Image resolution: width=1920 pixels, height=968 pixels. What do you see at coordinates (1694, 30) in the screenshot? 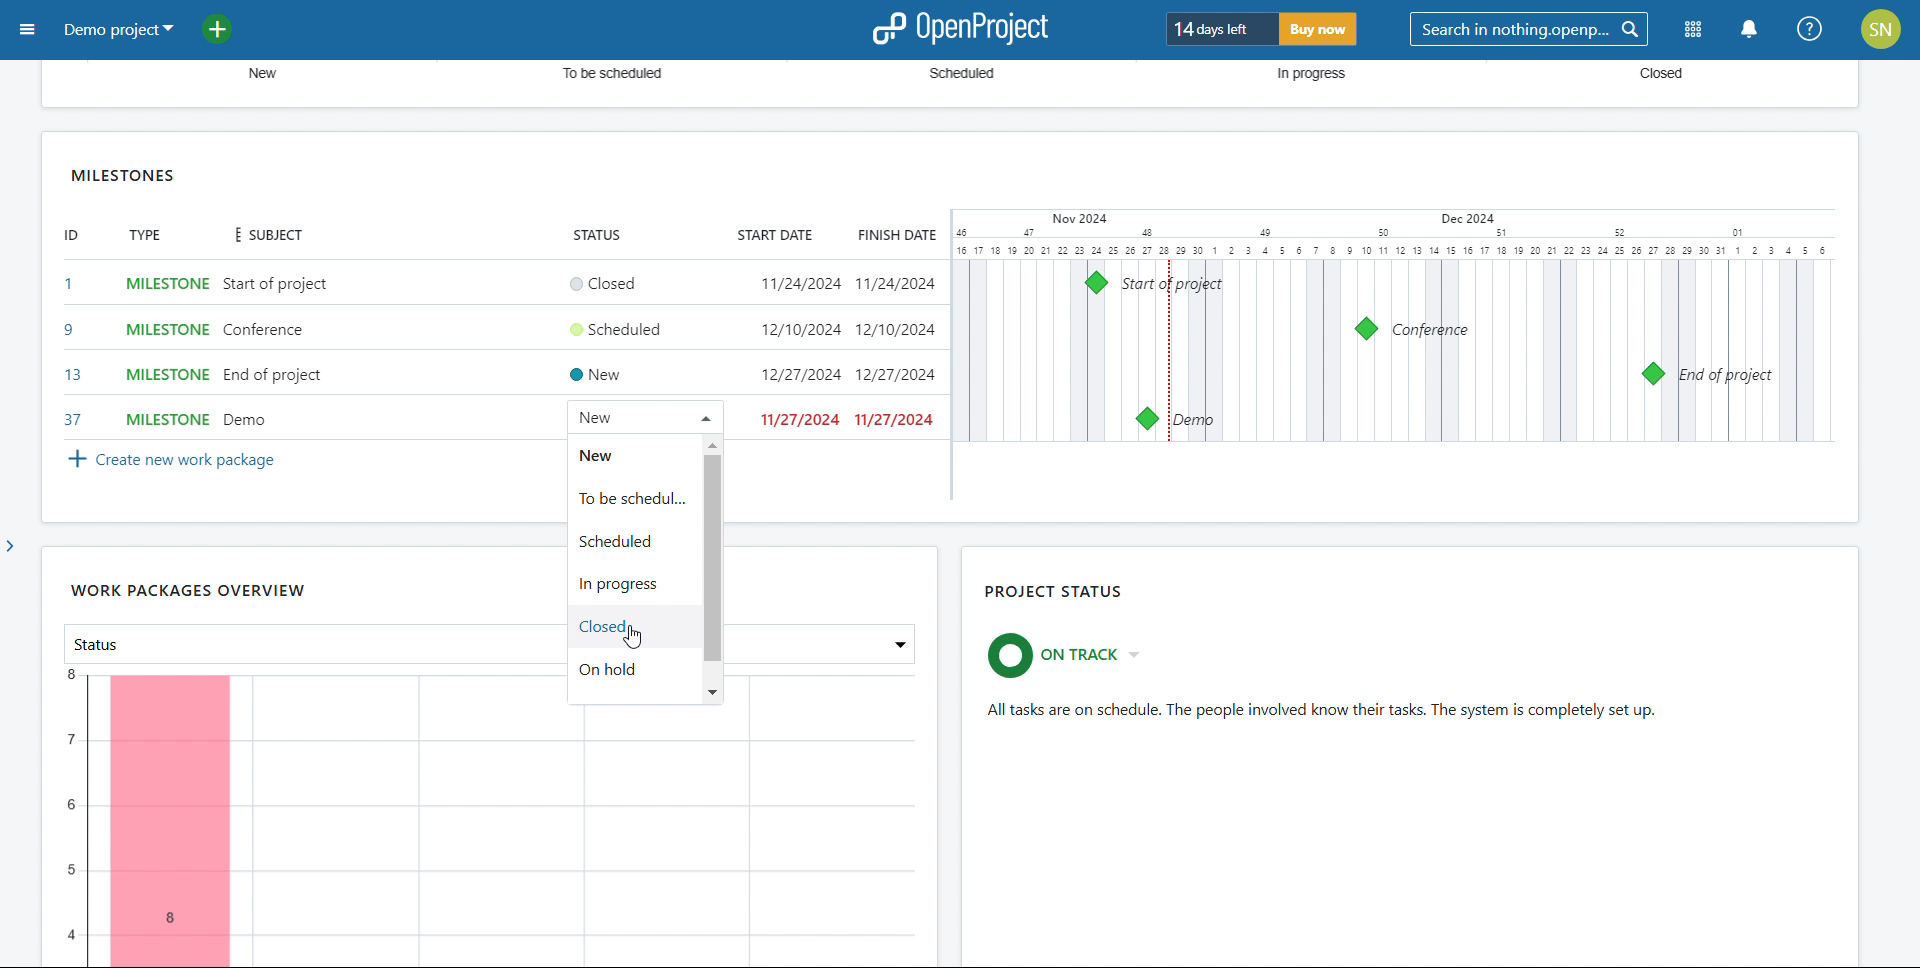
I see `modules` at bounding box center [1694, 30].